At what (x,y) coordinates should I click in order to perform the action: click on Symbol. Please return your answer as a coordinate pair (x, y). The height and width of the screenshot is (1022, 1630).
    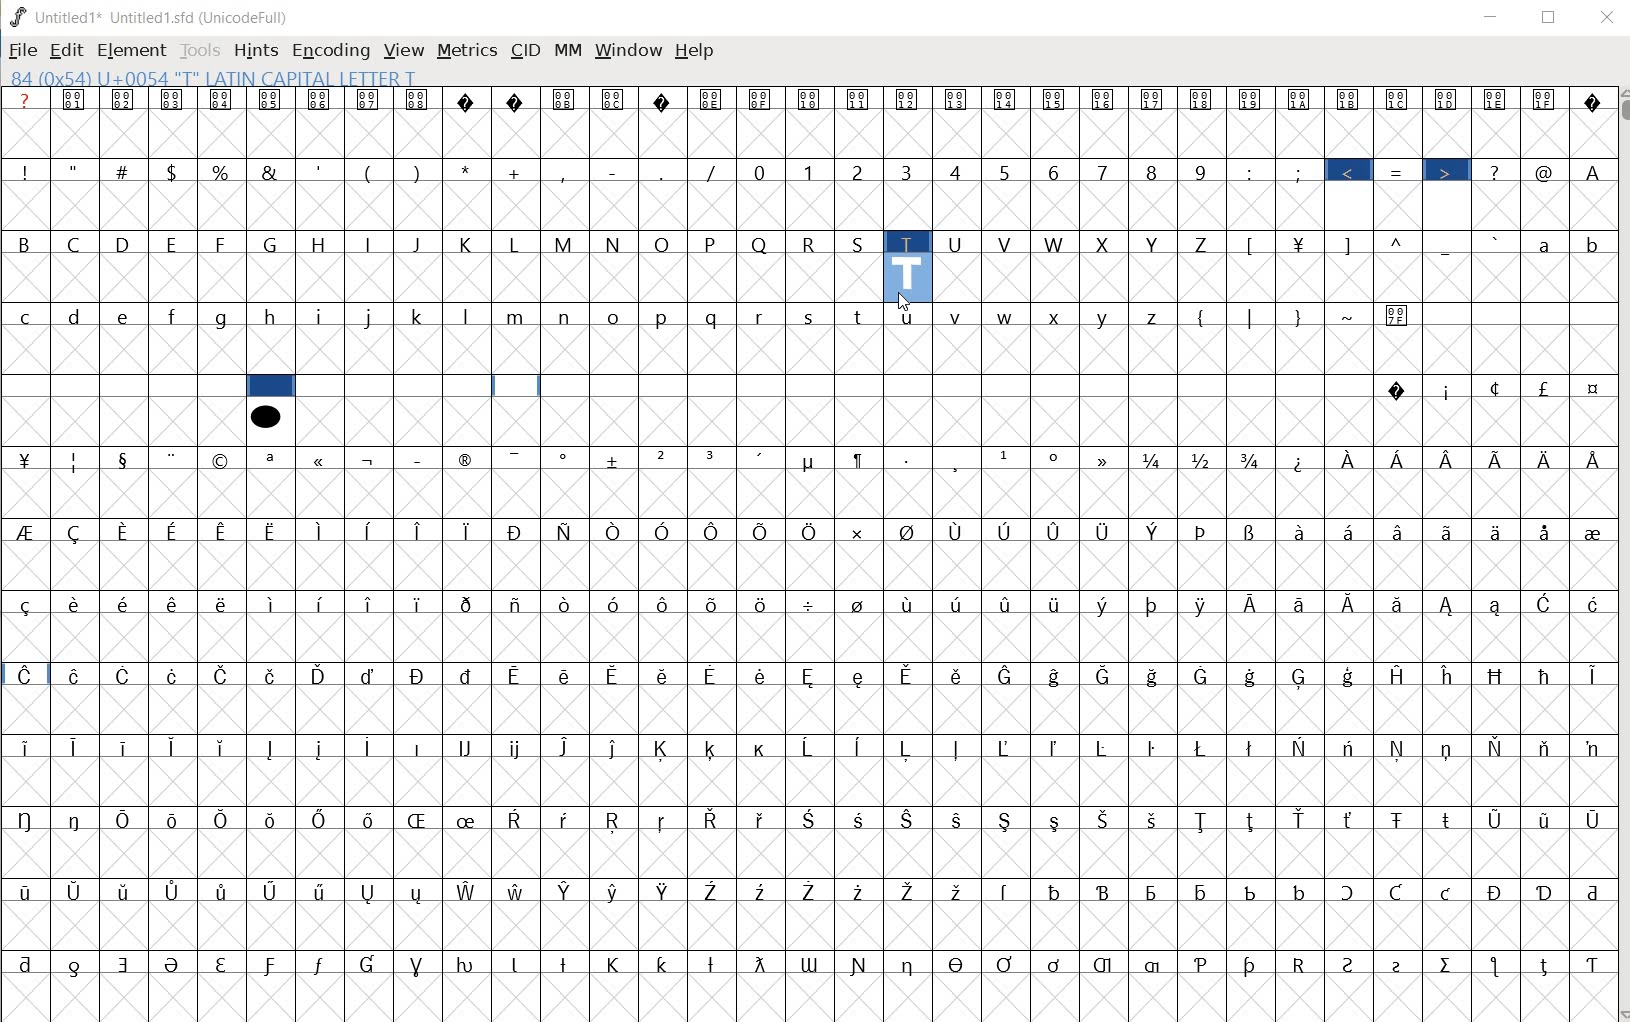
    Looking at the image, I should click on (1253, 676).